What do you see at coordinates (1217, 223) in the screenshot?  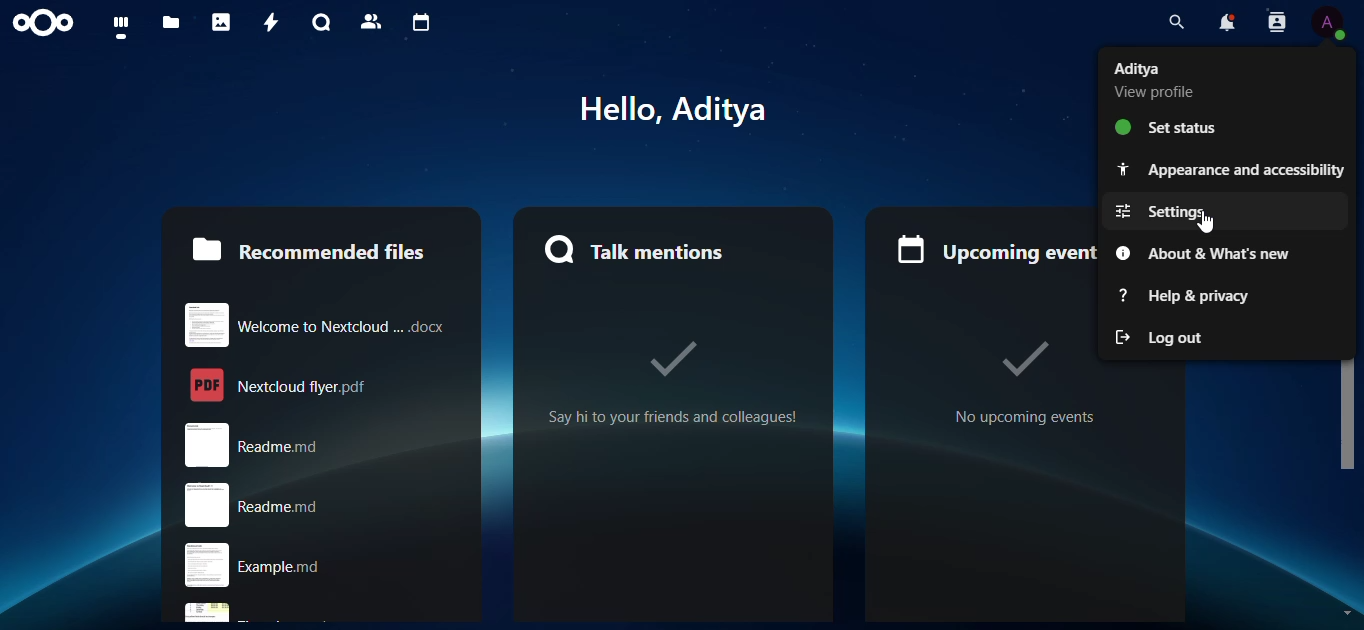 I see `cursor` at bounding box center [1217, 223].